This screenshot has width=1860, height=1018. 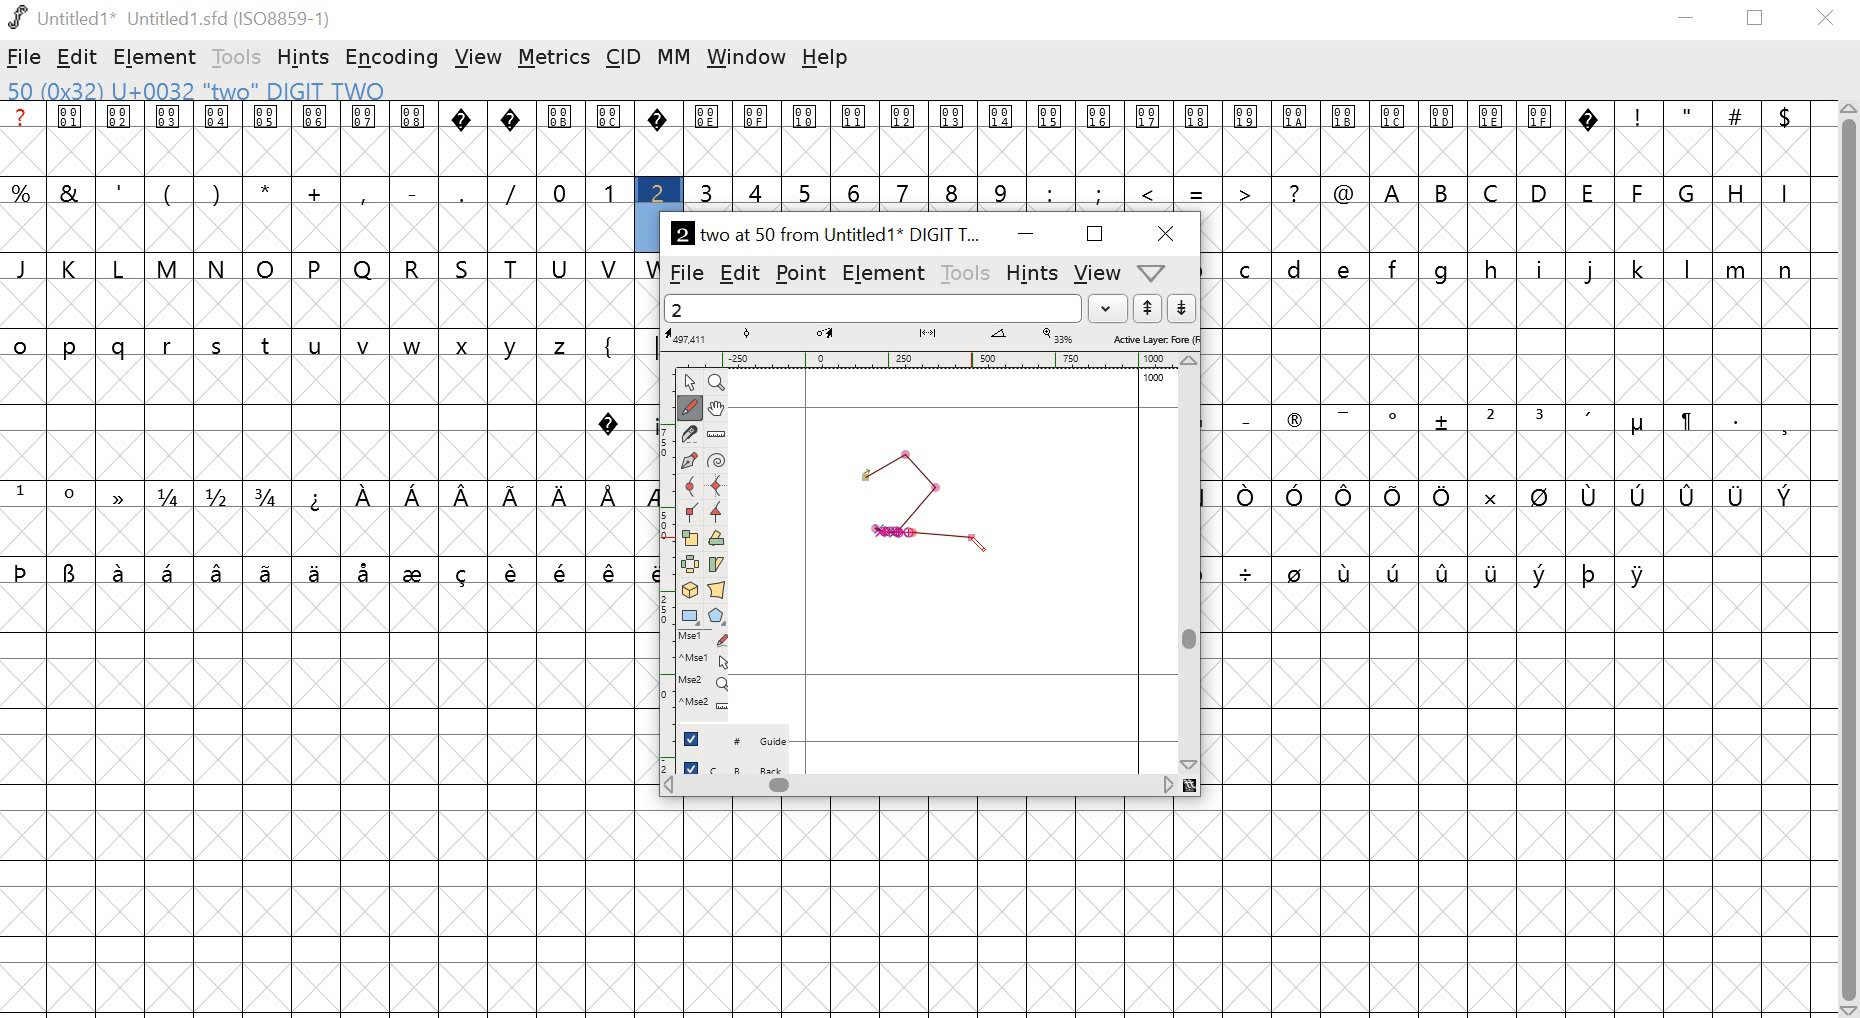 What do you see at coordinates (671, 59) in the screenshot?
I see `MM` at bounding box center [671, 59].